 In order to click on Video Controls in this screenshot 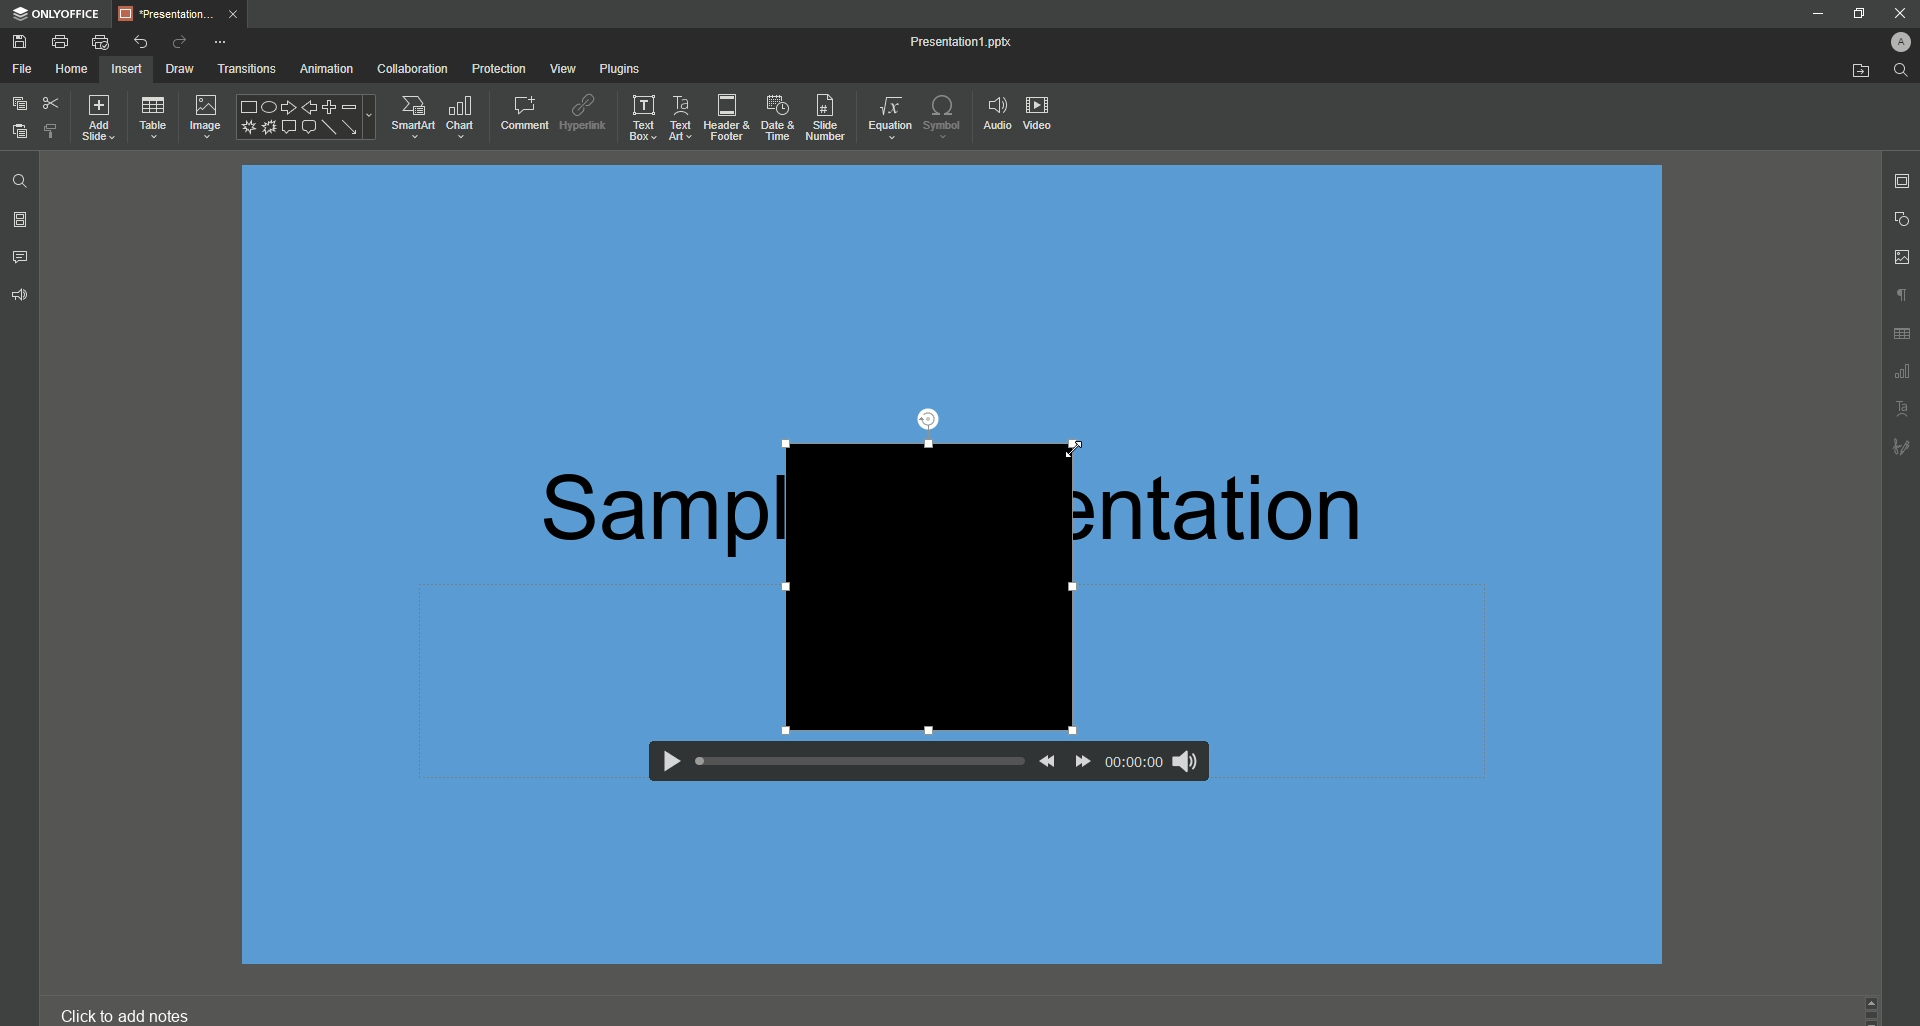, I will do `click(931, 767)`.